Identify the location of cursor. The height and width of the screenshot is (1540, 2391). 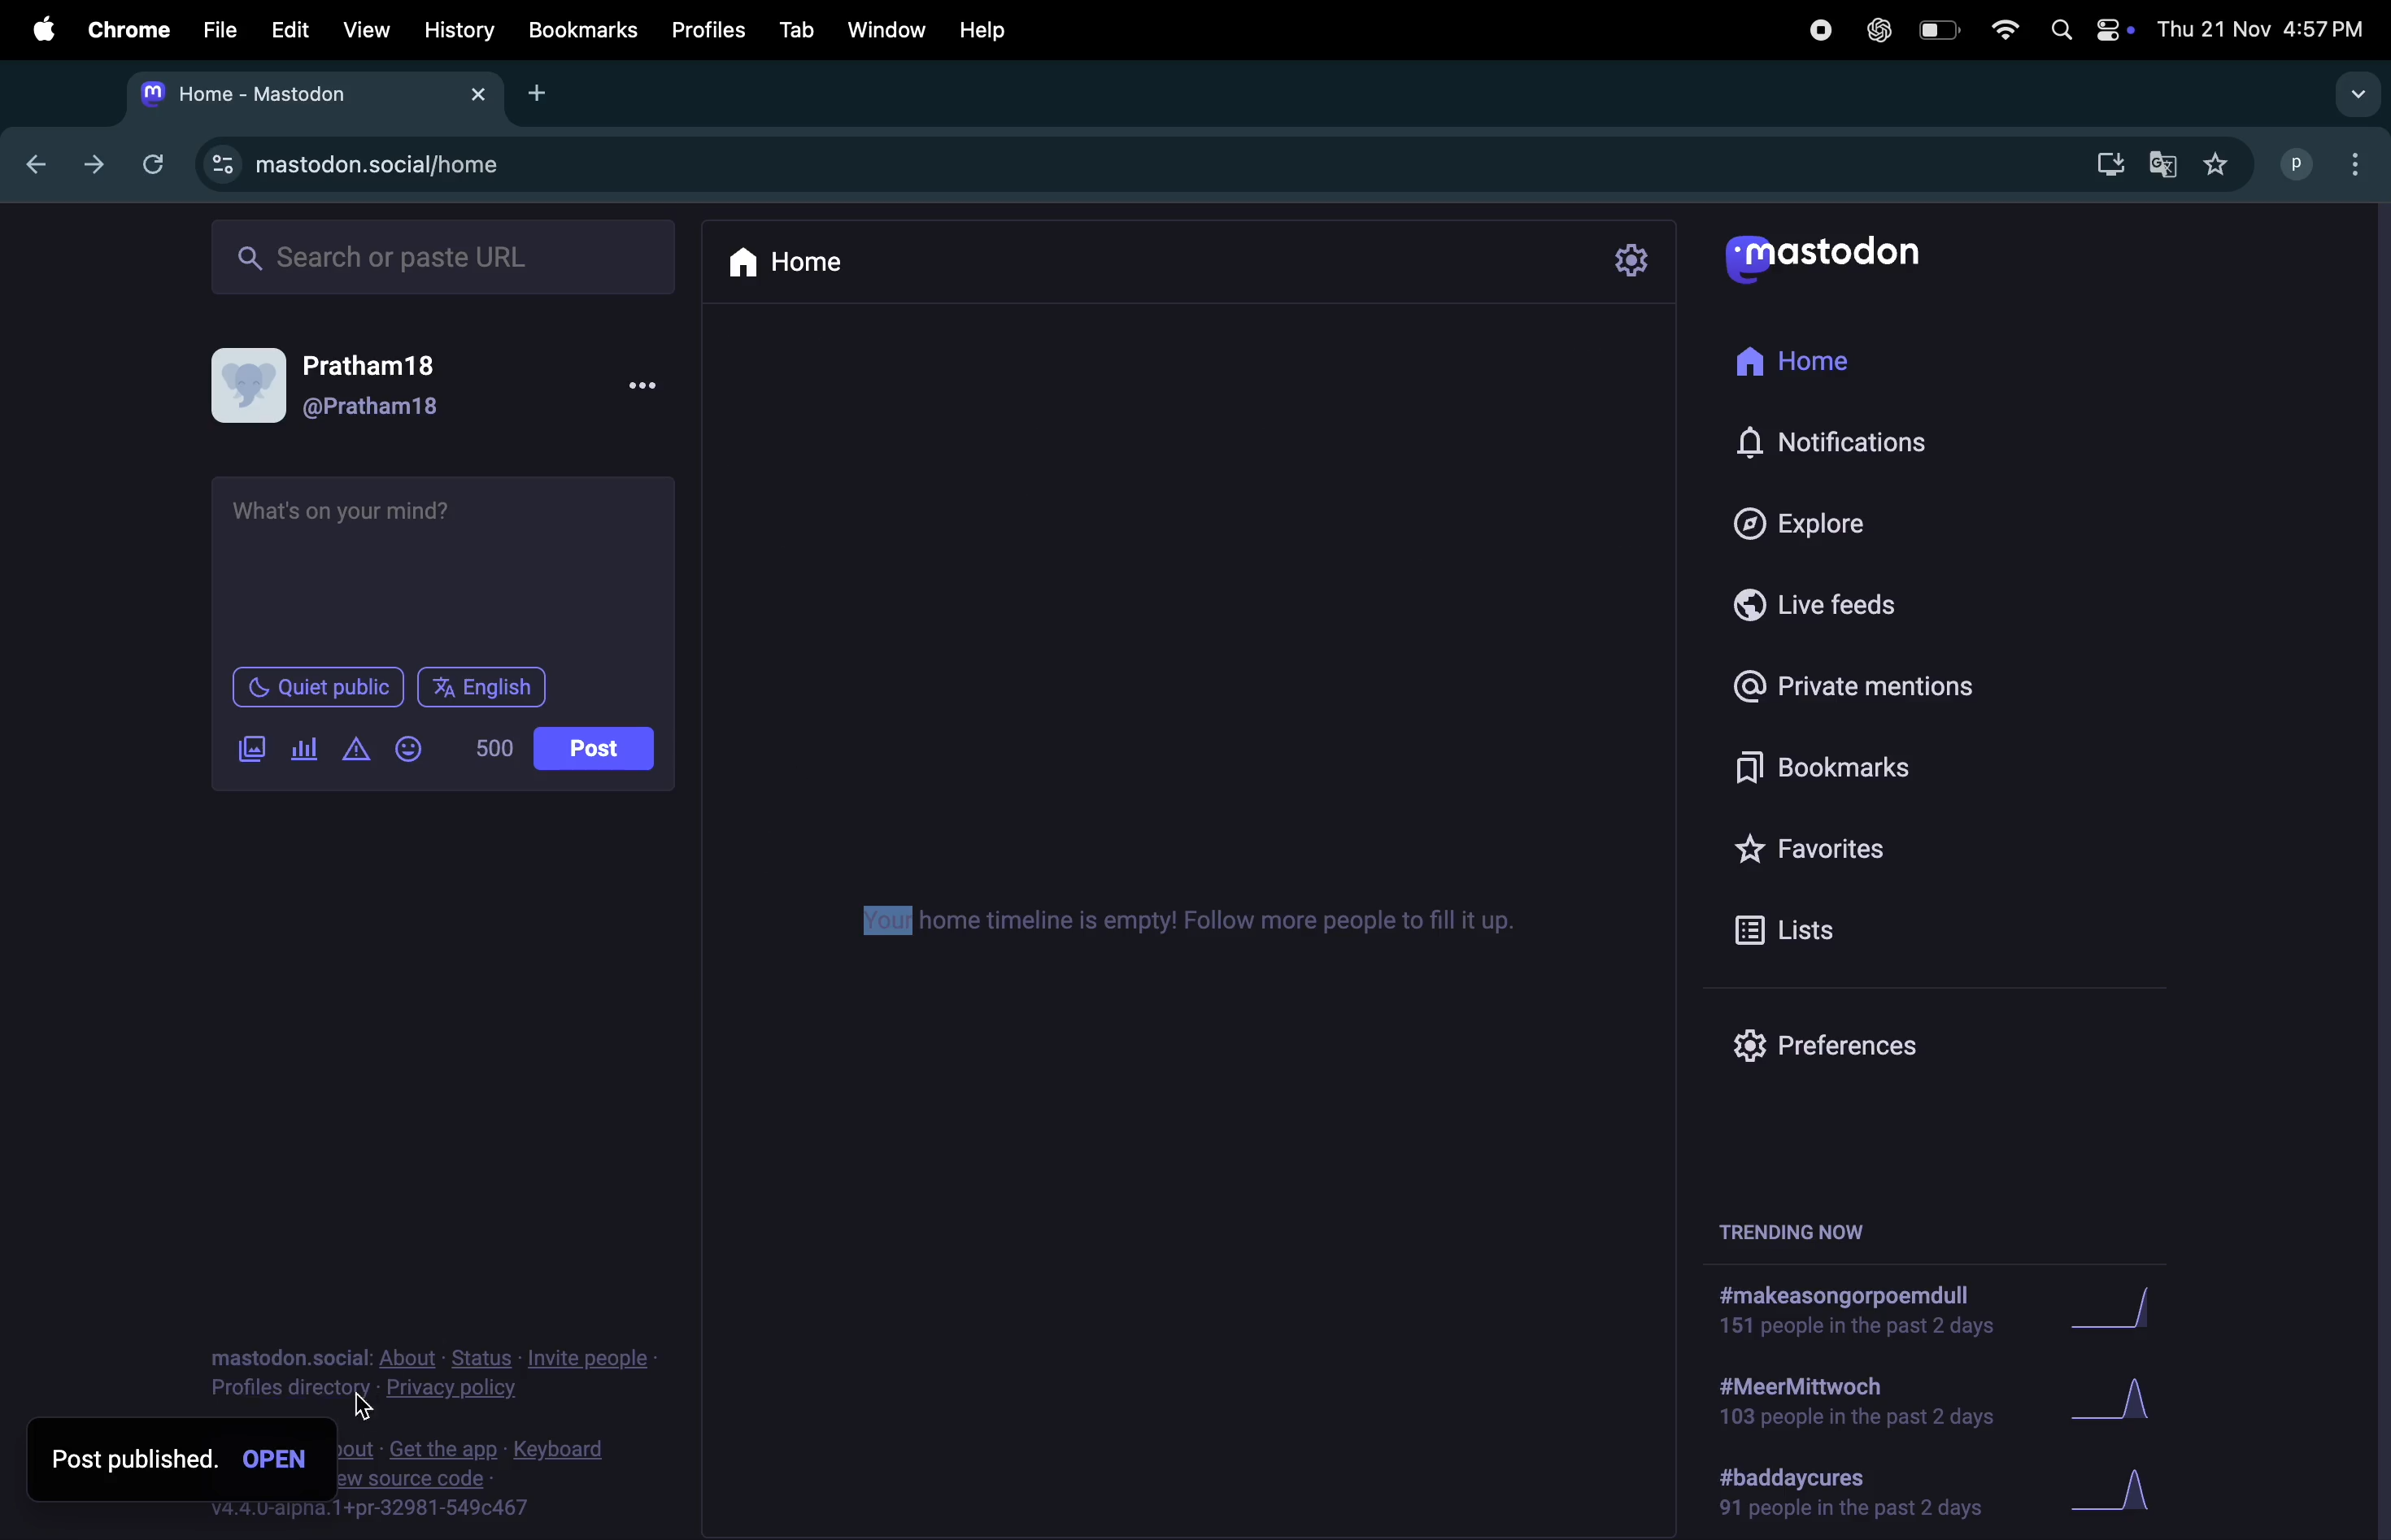
(365, 1405).